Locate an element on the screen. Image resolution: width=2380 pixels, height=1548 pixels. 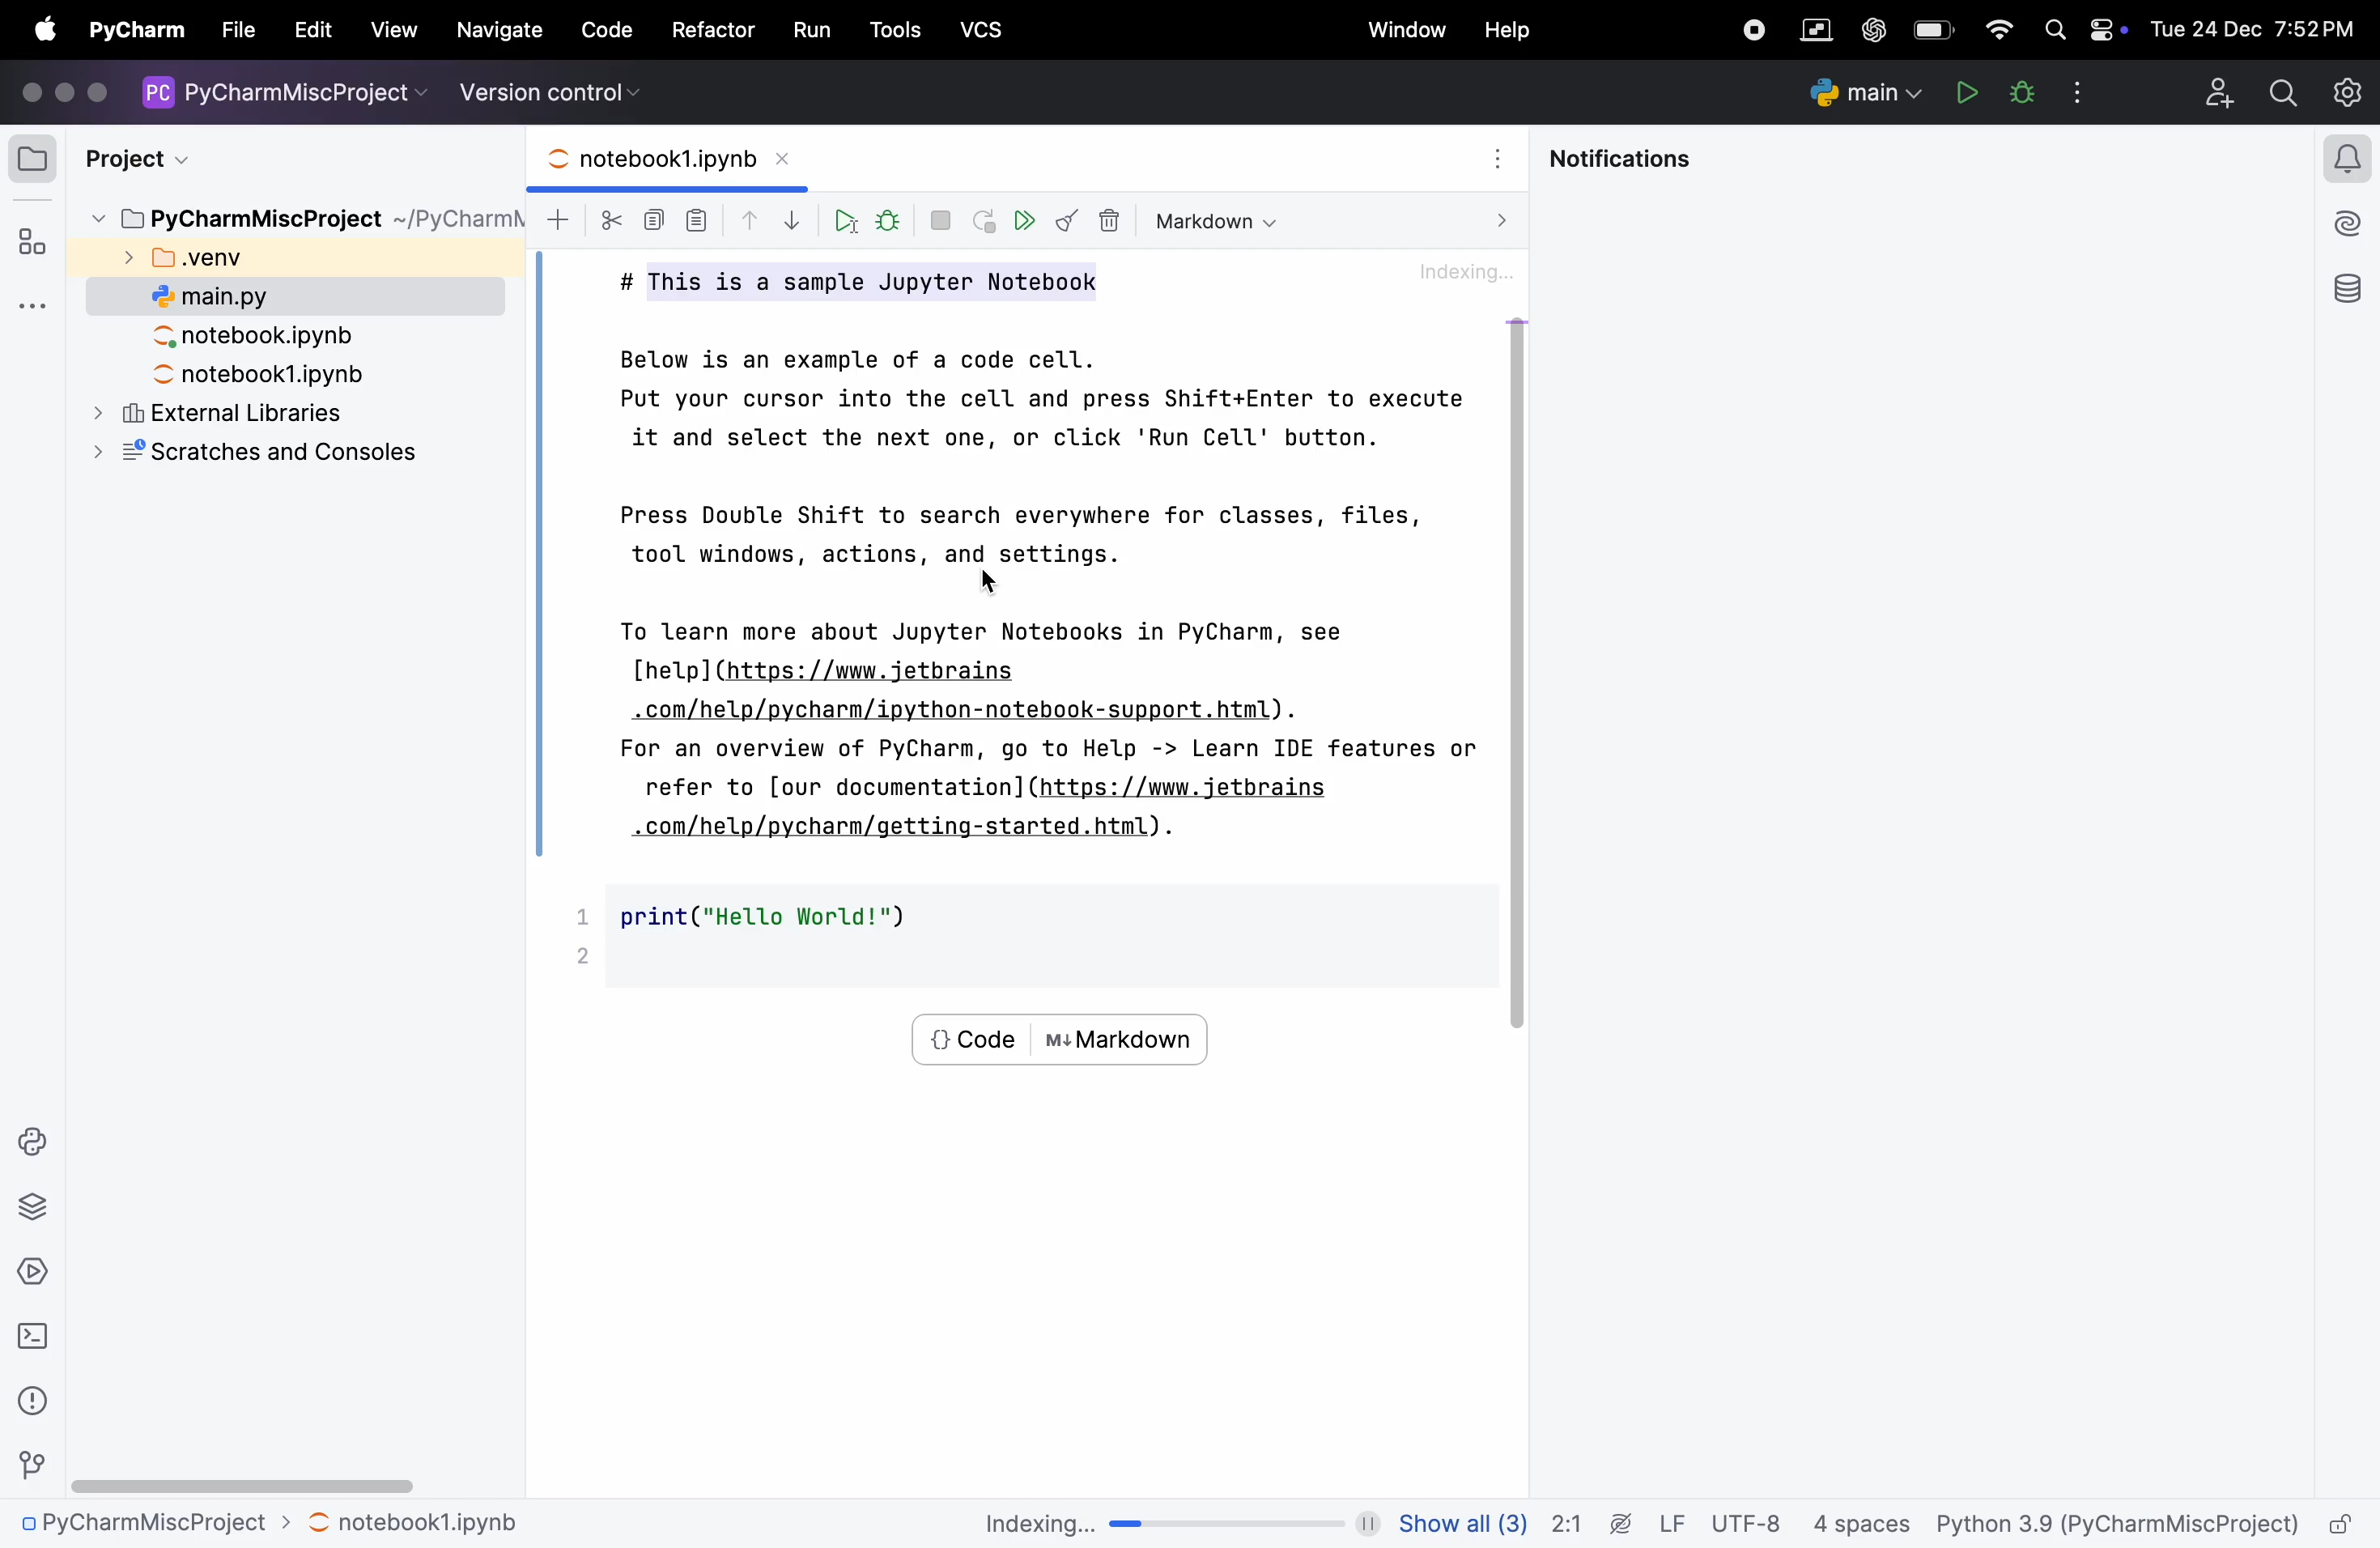
PyCharmMiscProject  is located at coordinates (151, 1524).